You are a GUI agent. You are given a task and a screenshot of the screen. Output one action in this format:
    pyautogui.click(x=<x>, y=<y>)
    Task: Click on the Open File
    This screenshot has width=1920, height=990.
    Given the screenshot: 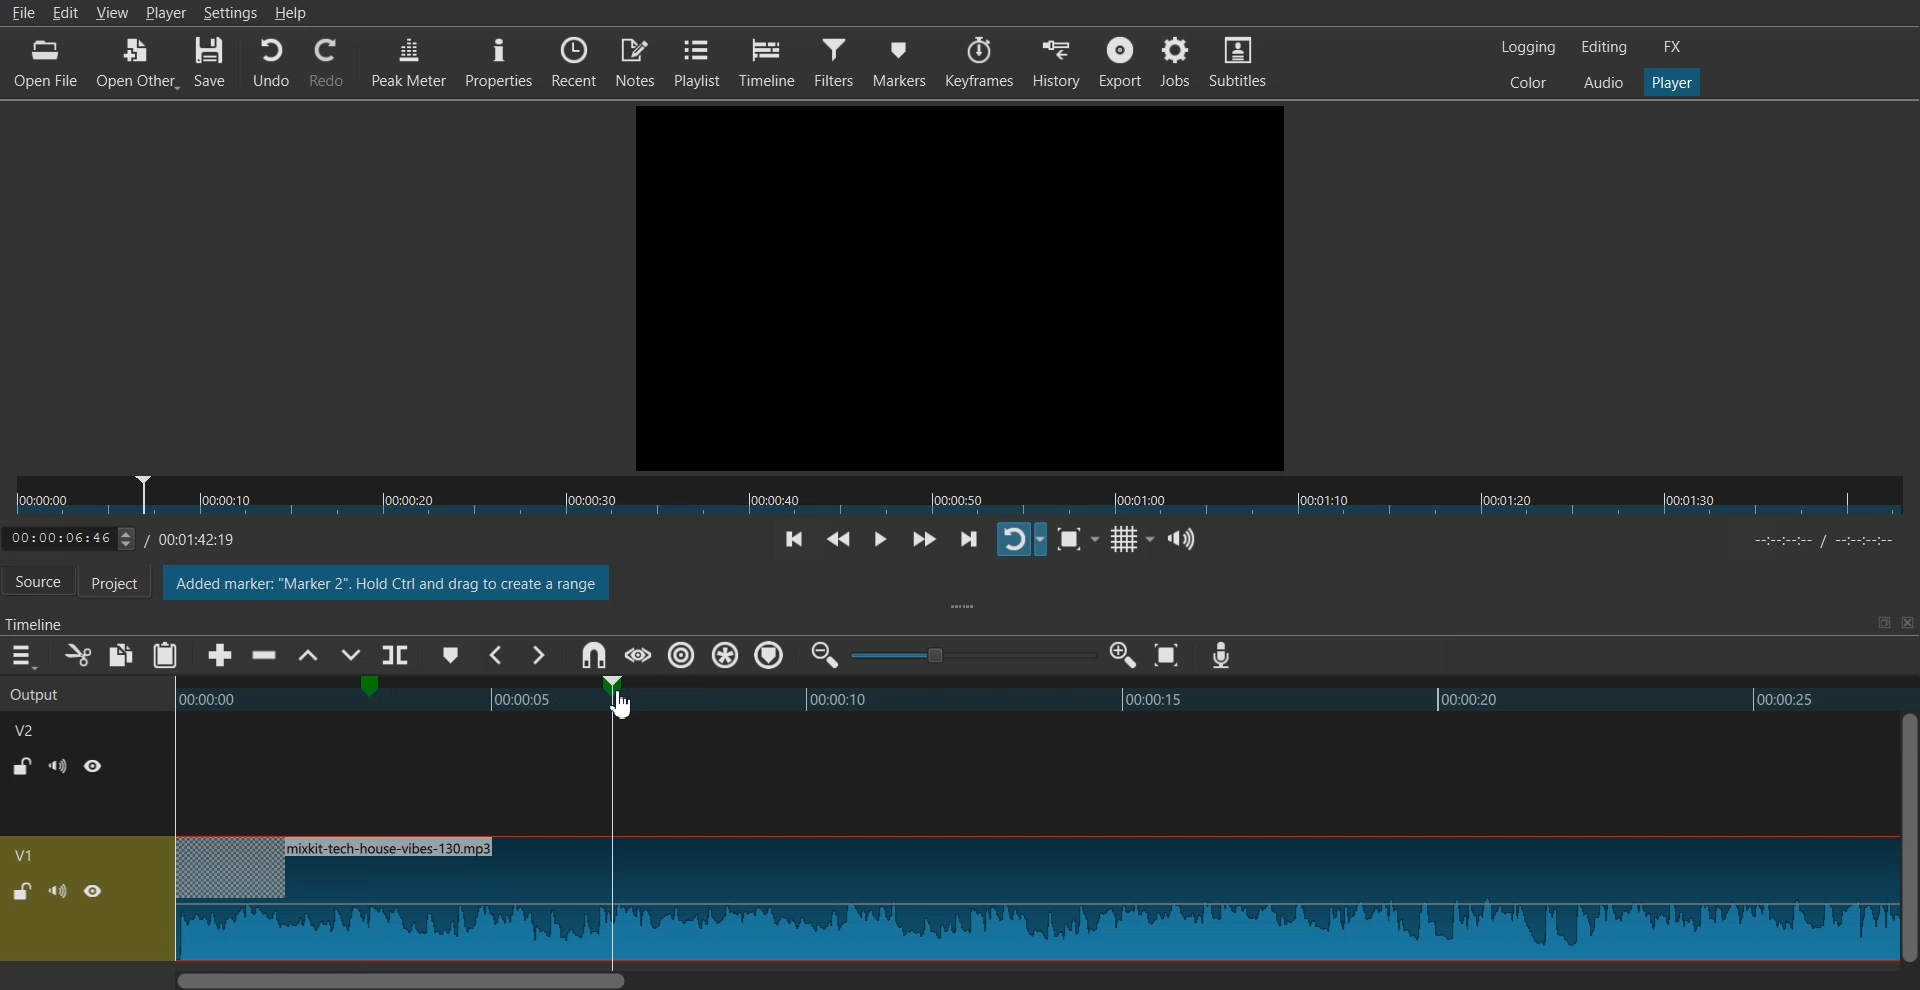 What is the action you would take?
    pyautogui.click(x=48, y=63)
    